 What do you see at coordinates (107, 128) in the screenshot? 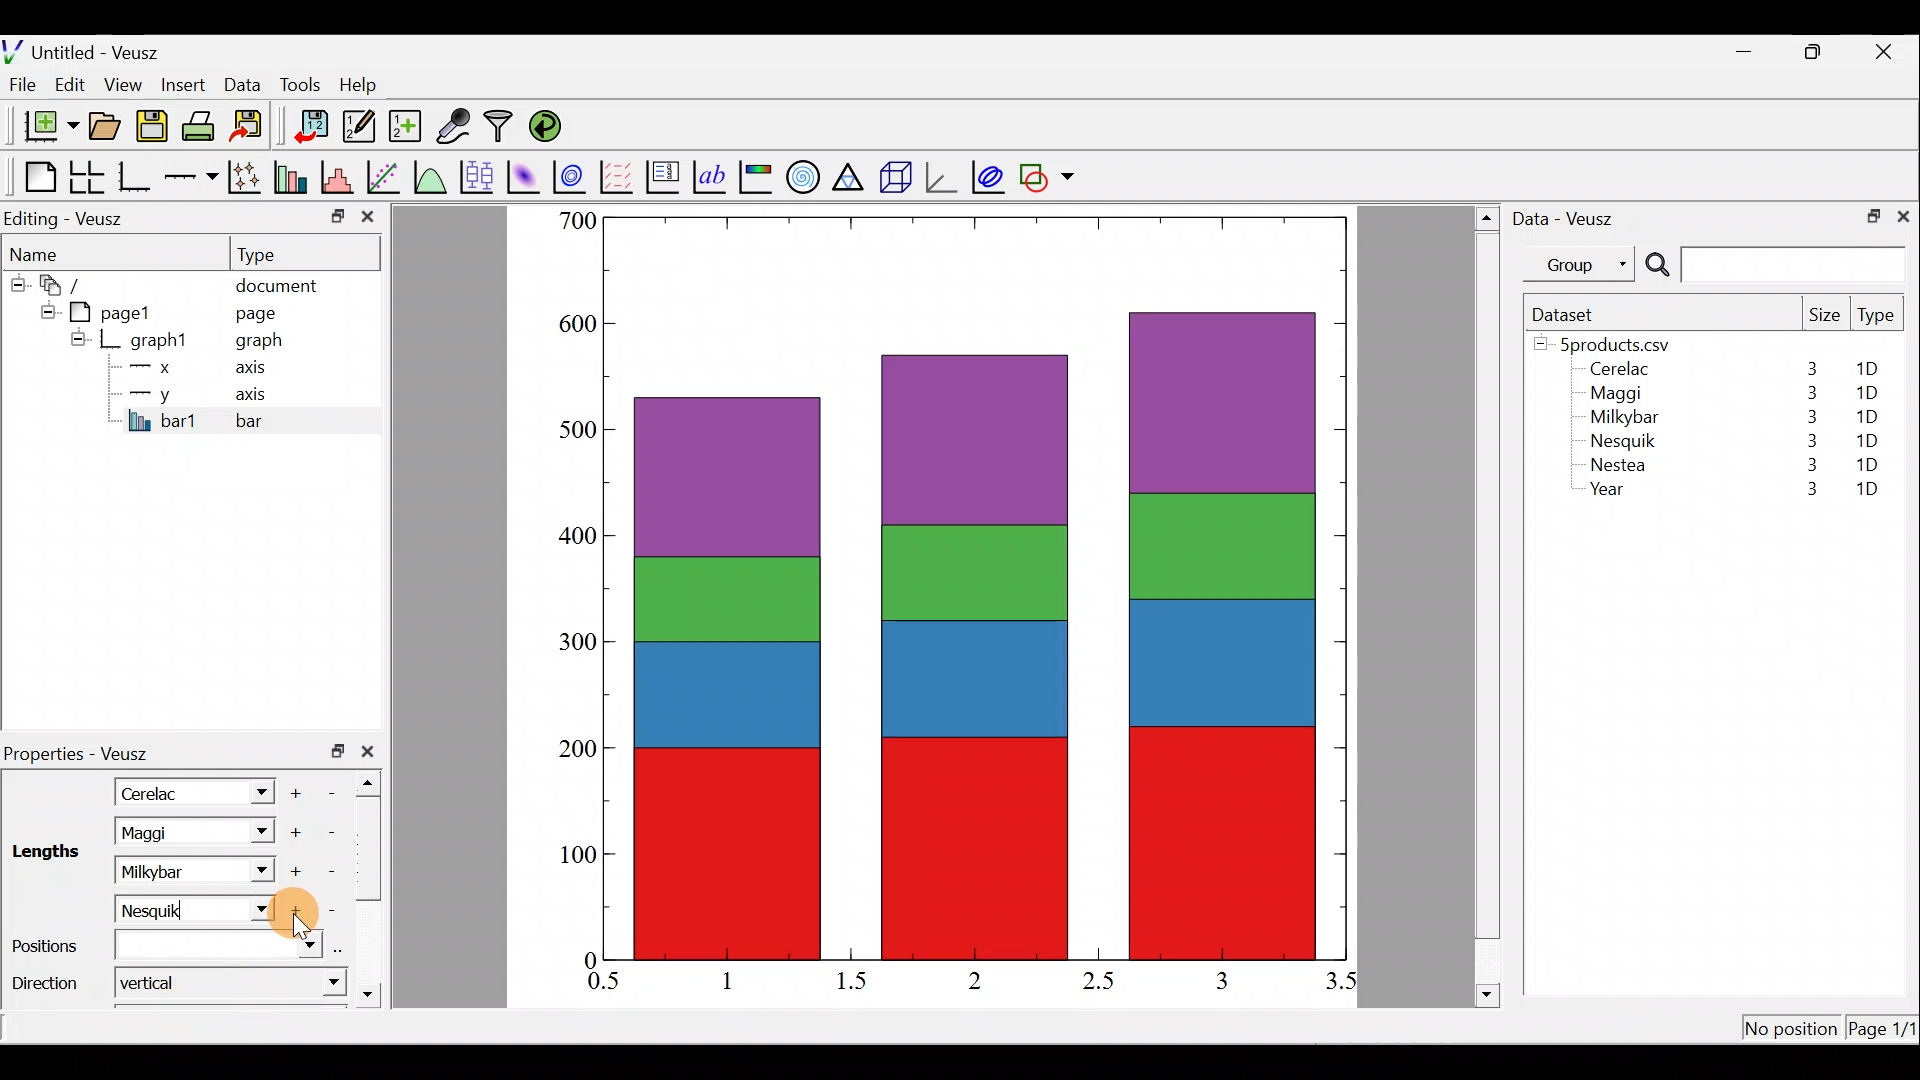
I see `Open a document` at bounding box center [107, 128].